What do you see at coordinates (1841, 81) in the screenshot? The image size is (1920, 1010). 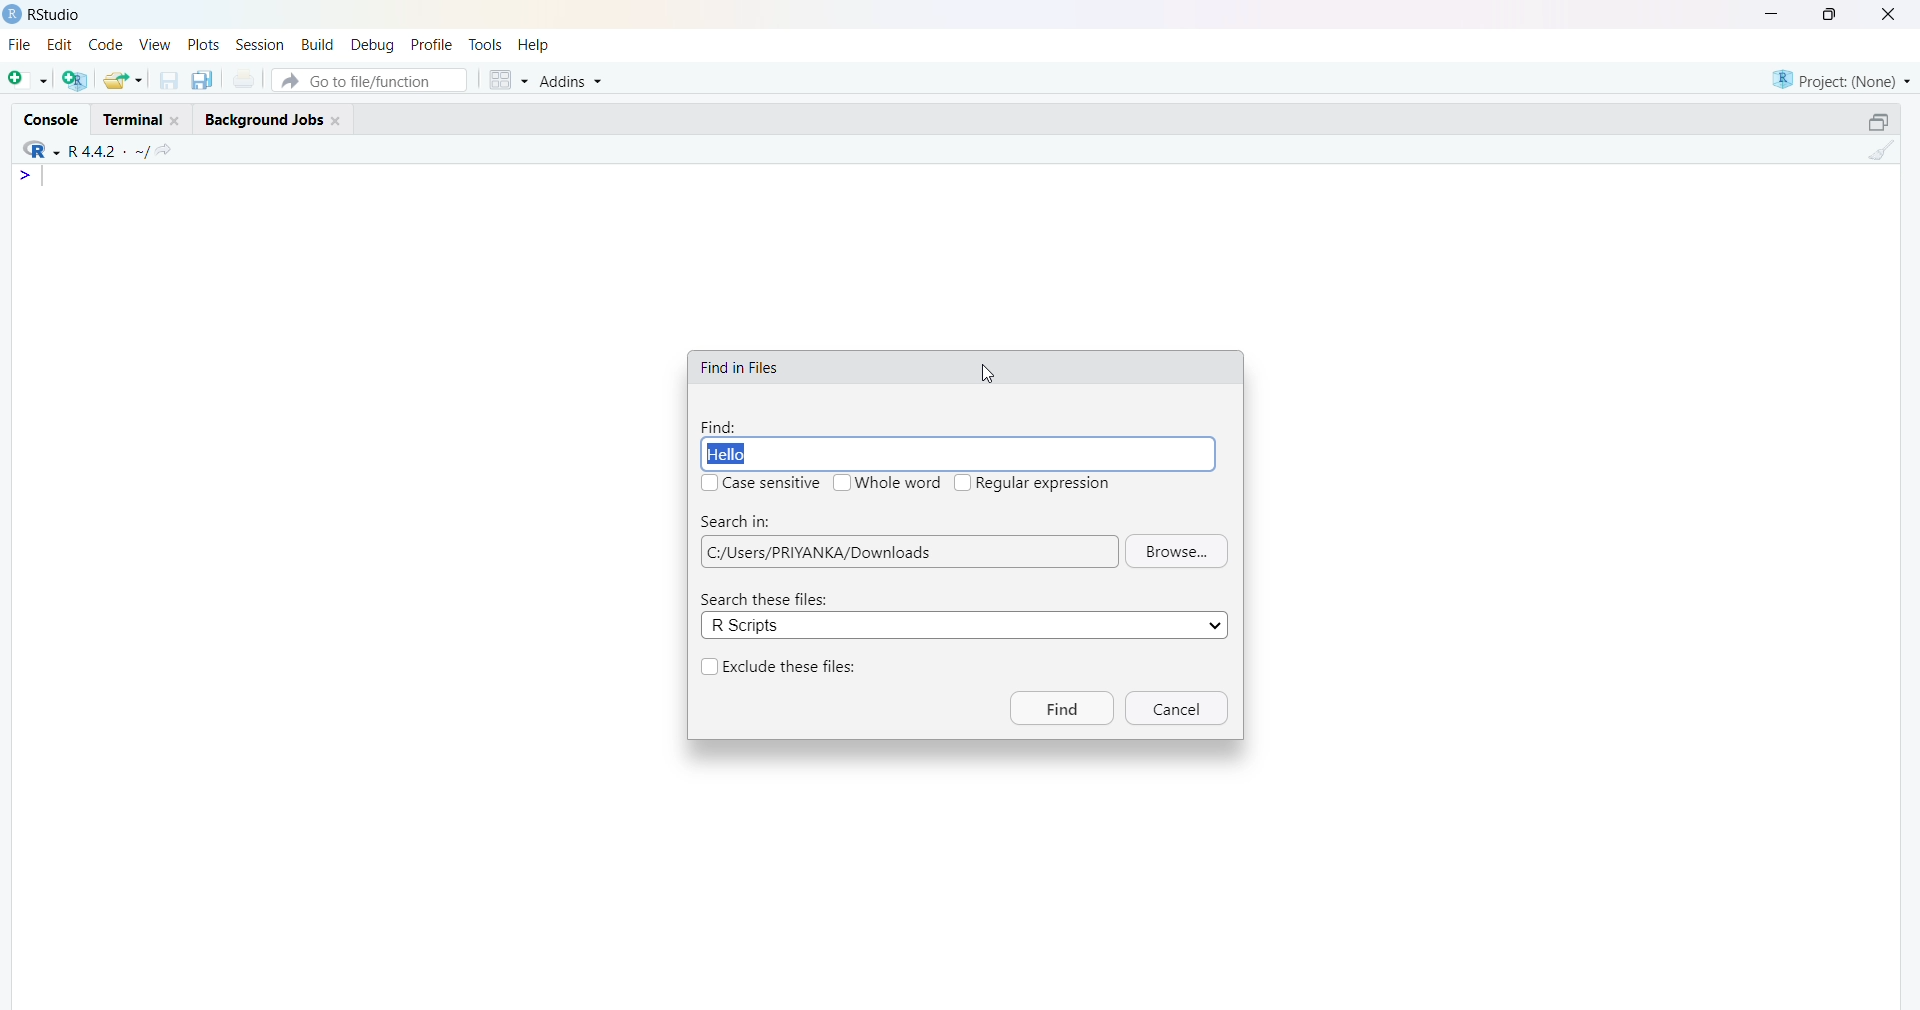 I see `Project: (none)` at bounding box center [1841, 81].